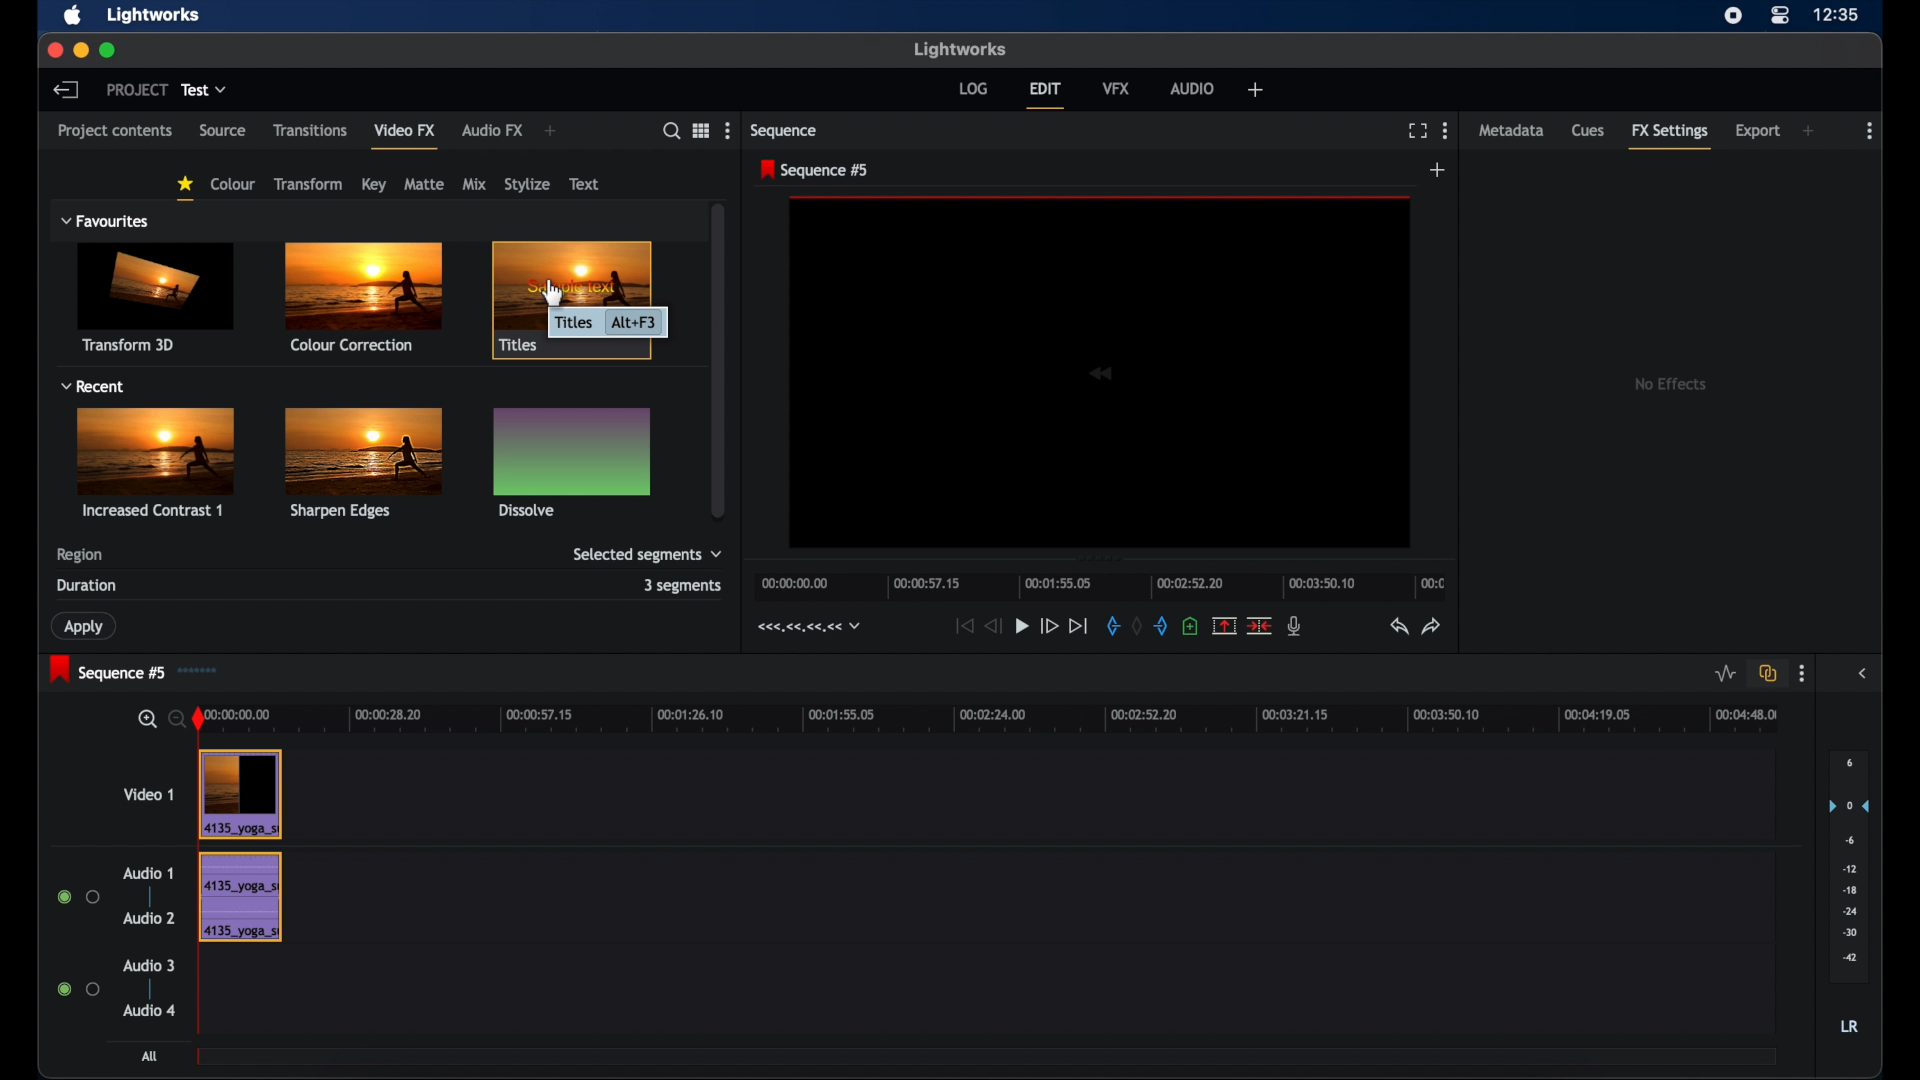 The height and width of the screenshot is (1080, 1920). What do you see at coordinates (374, 184) in the screenshot?
I see `key` at bounding box center [374, 184].